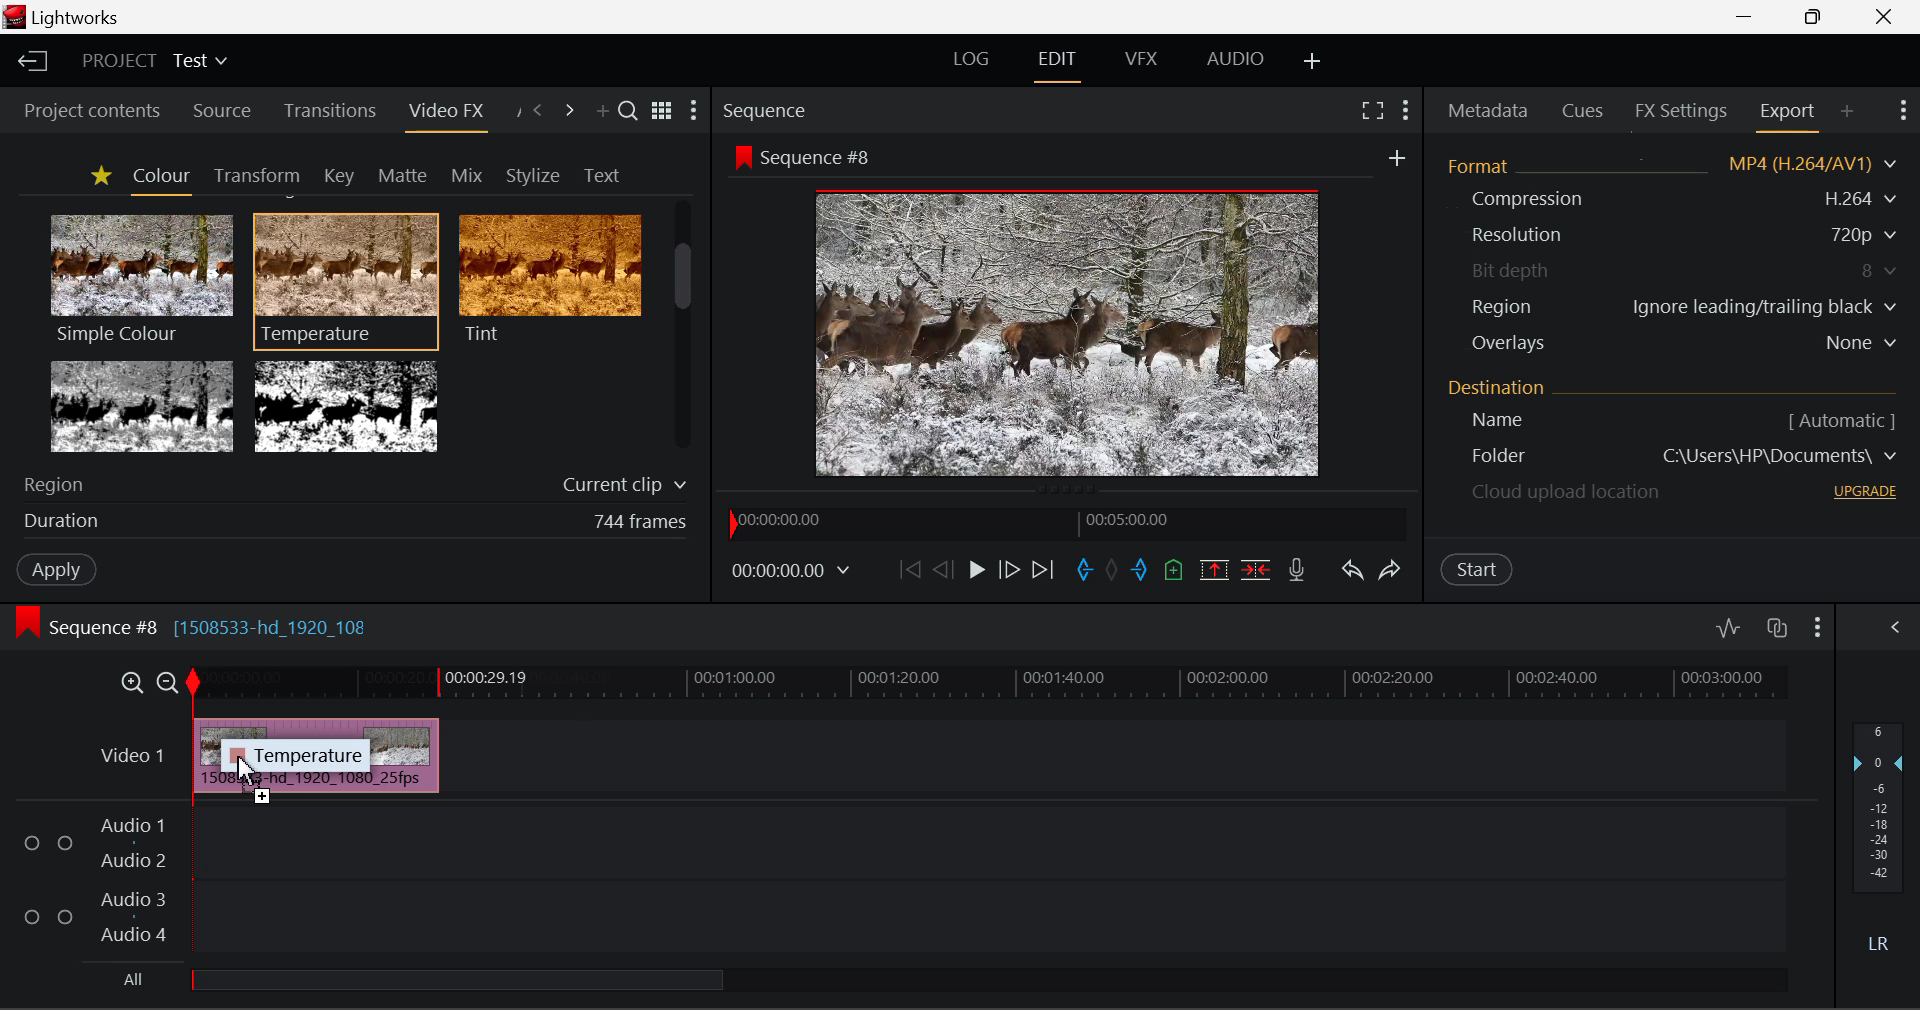 The image size is (1920, 1010). I want to click on To End, so click(1048, 570).